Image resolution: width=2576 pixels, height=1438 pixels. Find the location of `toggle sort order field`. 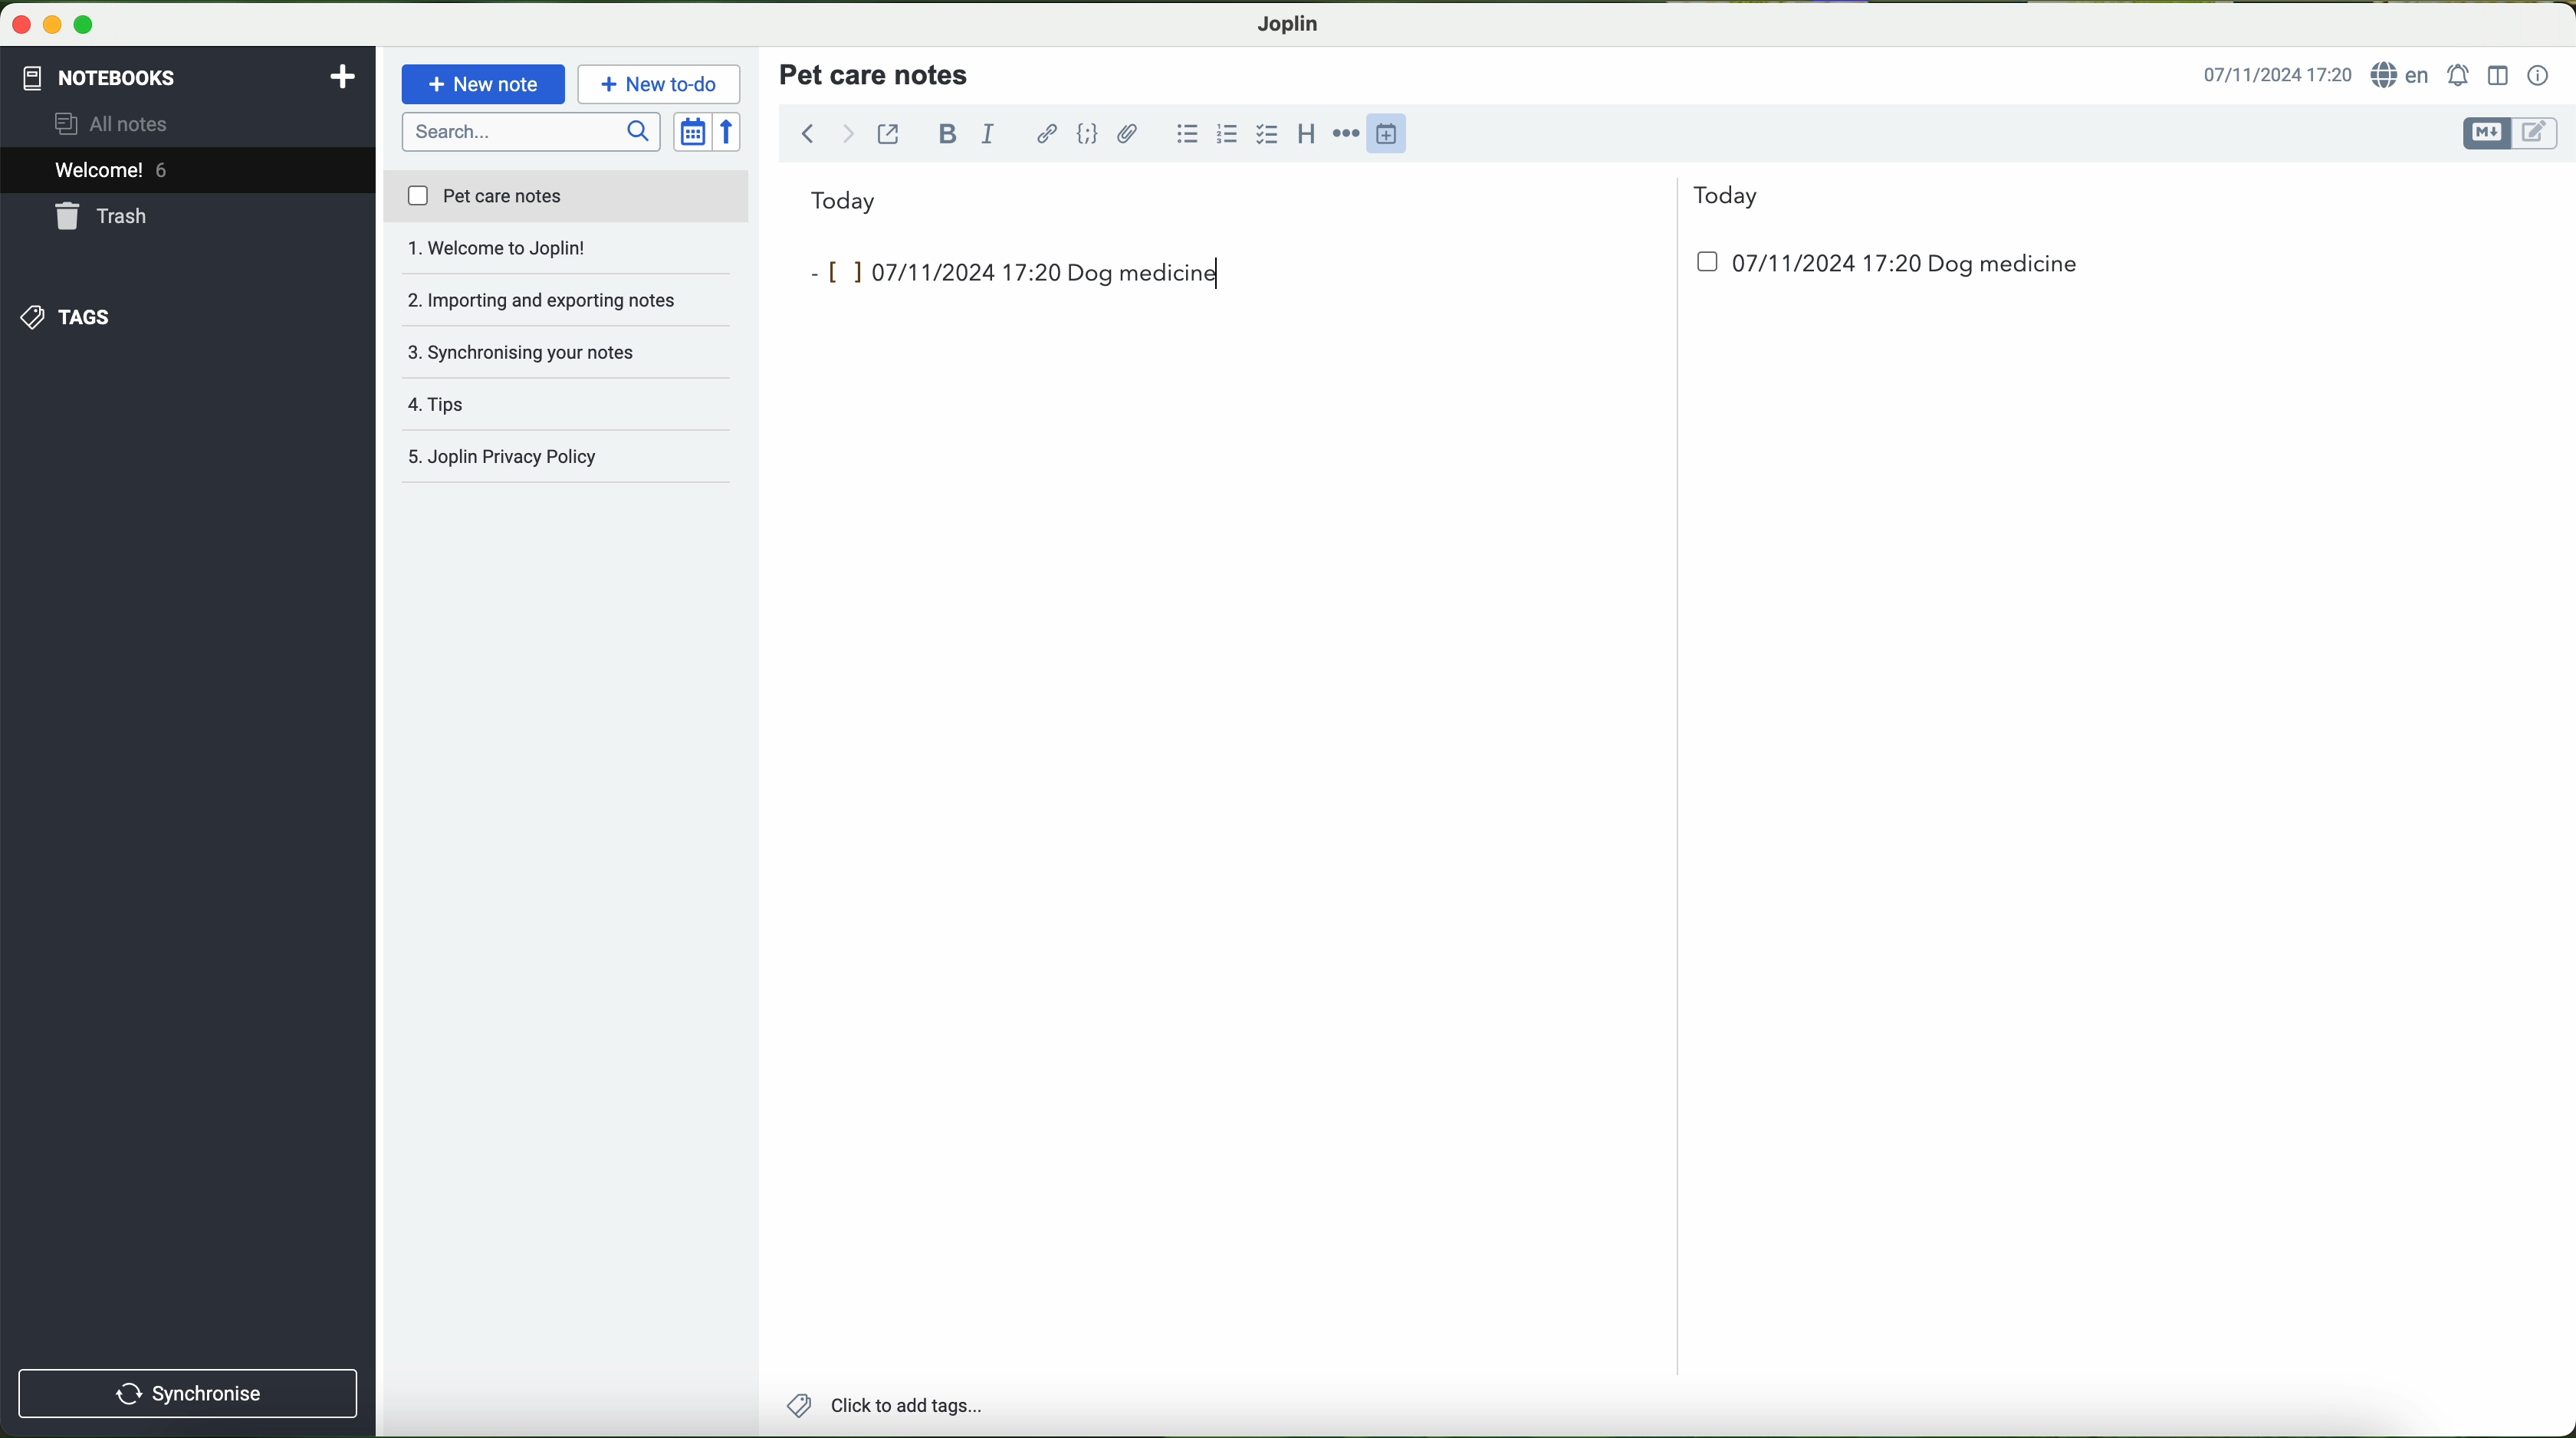

toggle sort order field is located at coordinates (694, 133).